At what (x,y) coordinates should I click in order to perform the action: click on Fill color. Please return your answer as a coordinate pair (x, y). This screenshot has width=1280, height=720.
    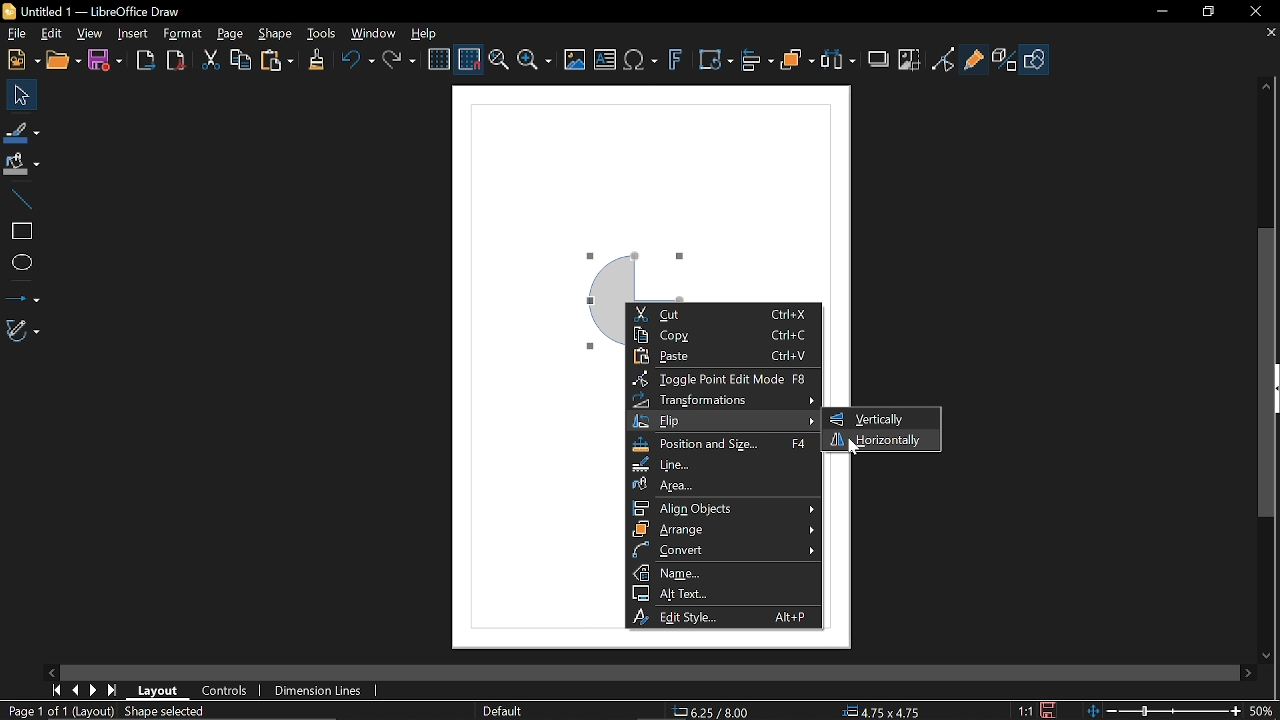
    Looking at the image, I should click on (22, 166).